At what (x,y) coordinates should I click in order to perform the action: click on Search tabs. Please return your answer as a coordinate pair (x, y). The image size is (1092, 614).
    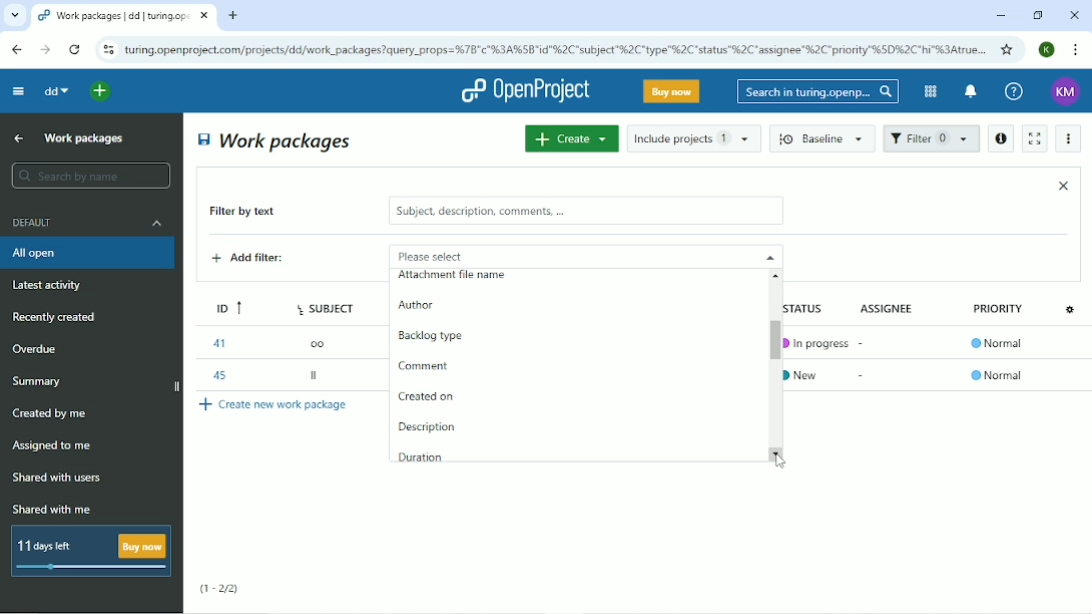
    Looking at the image, I should click on (15, 16).